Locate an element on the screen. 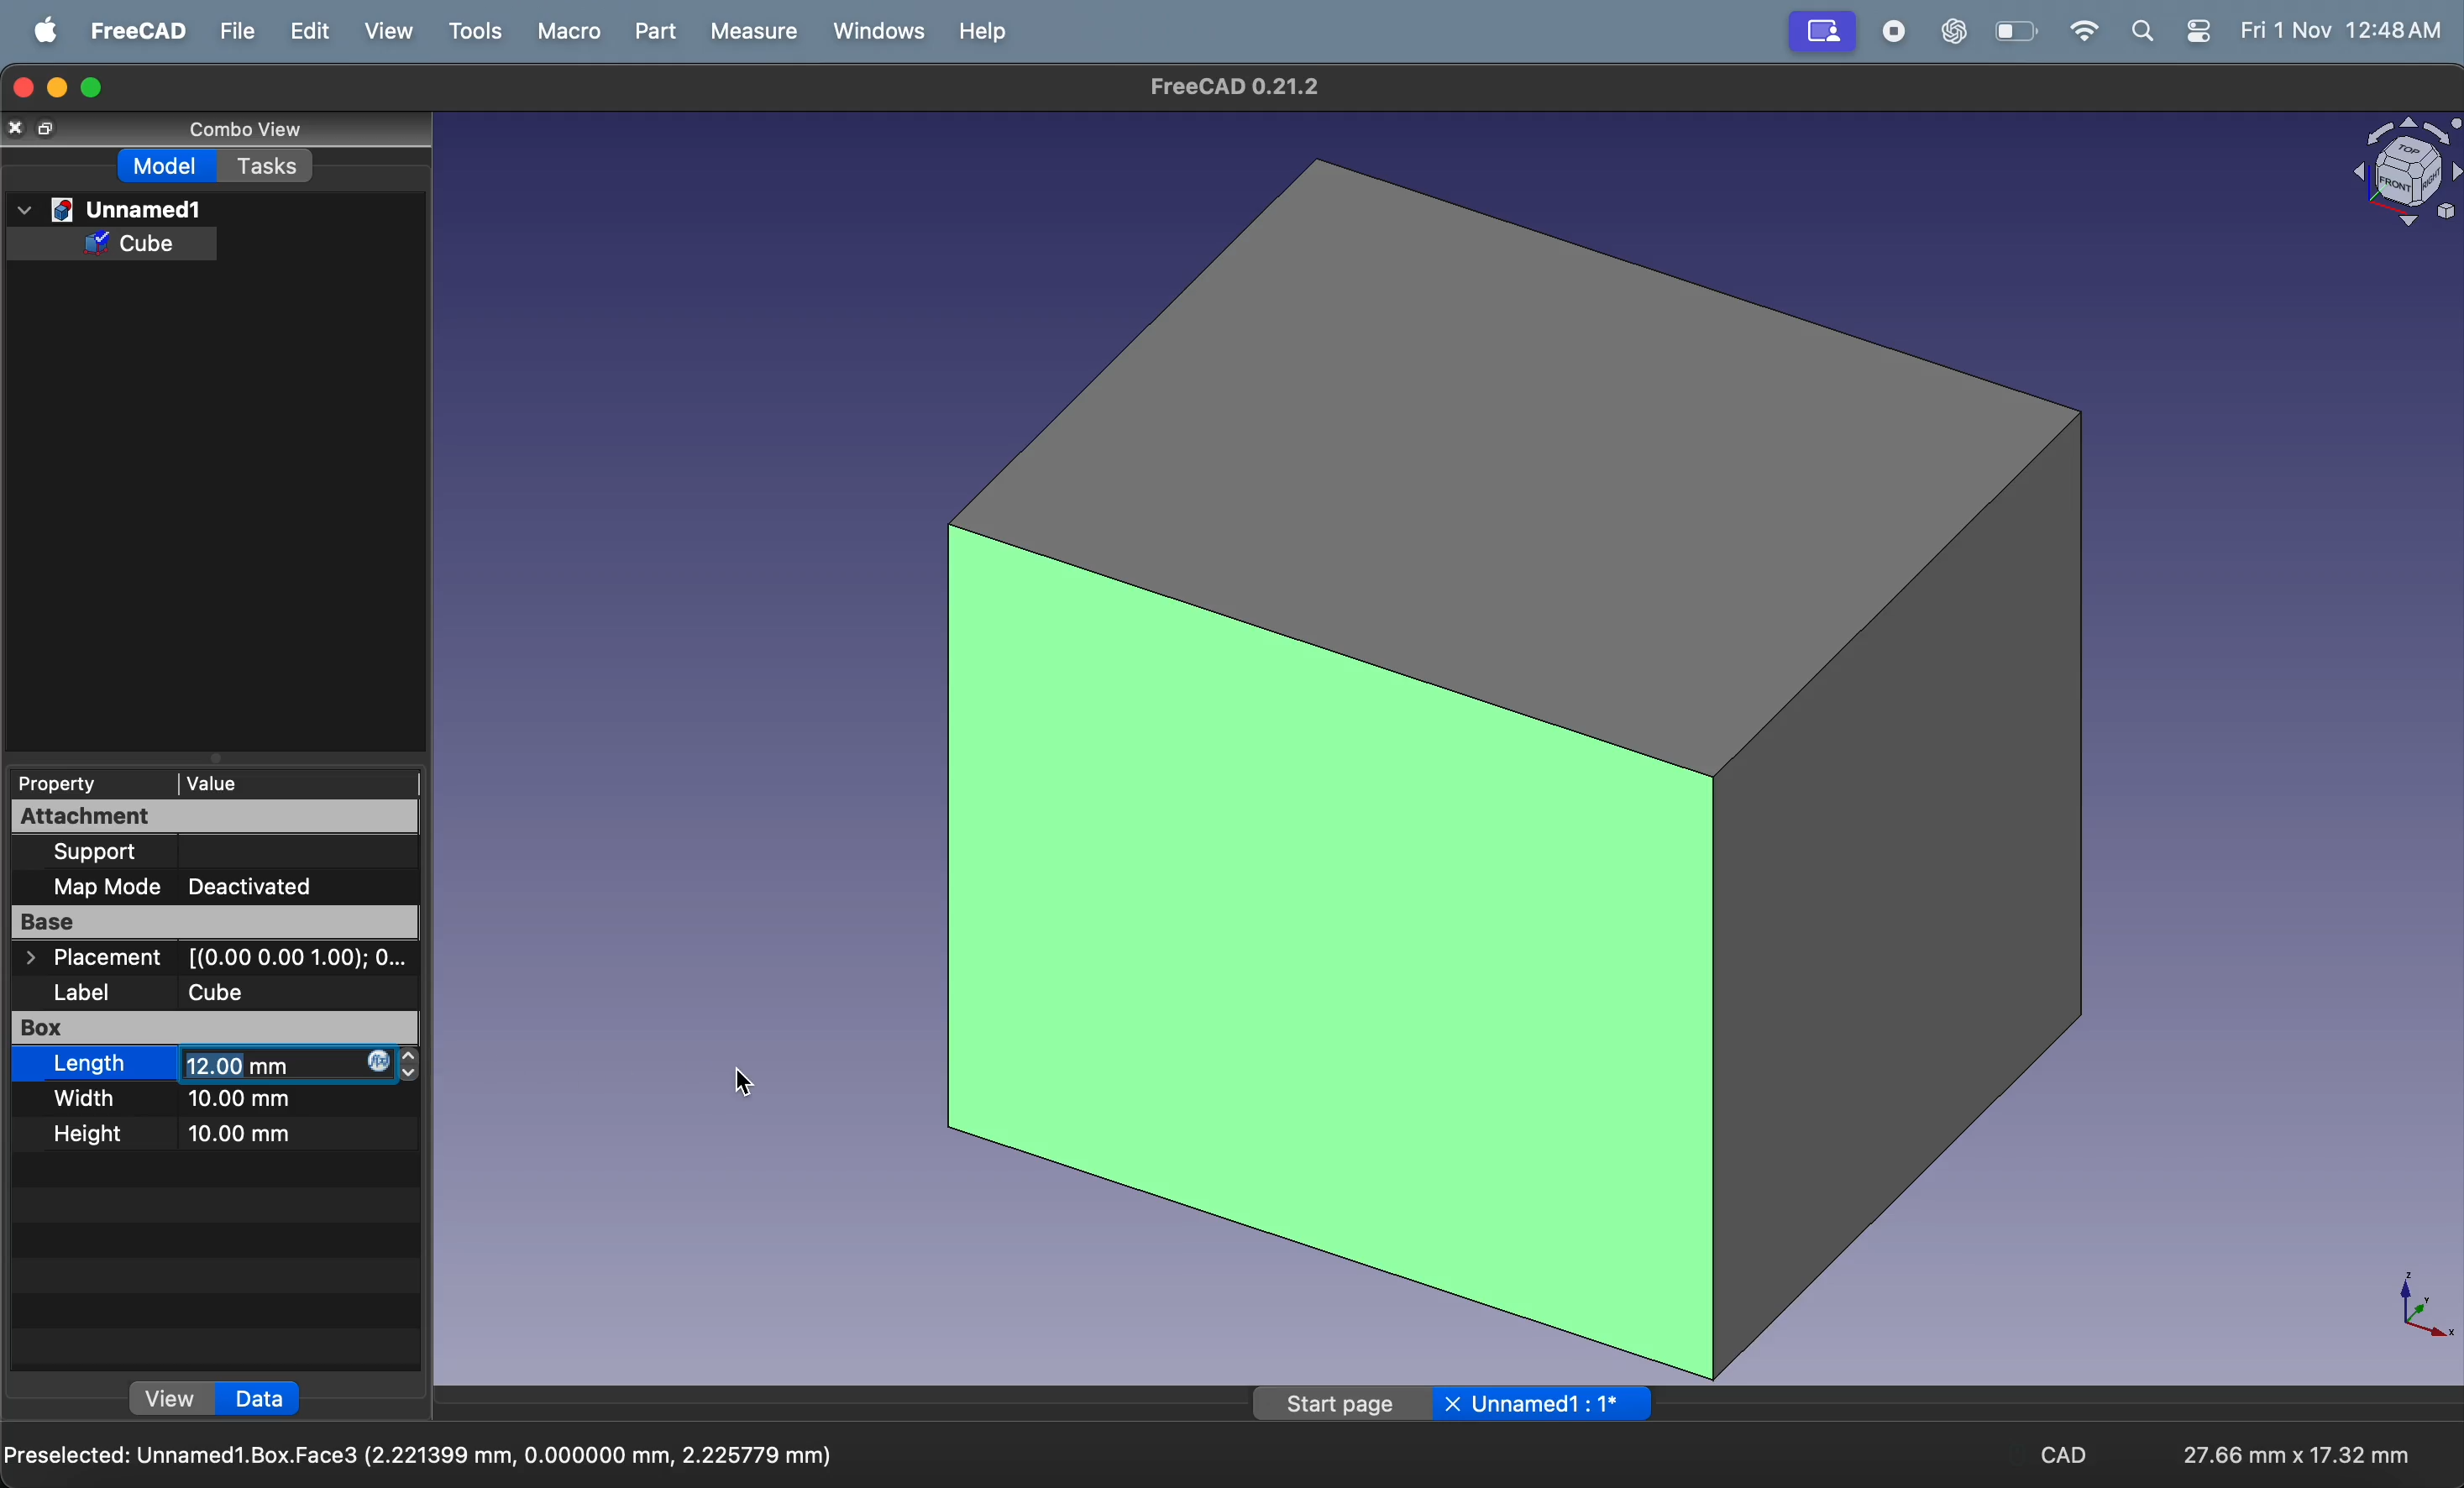 This screenshot has width=2464, height=1488. unnamed is located at coordinates (110, 207).